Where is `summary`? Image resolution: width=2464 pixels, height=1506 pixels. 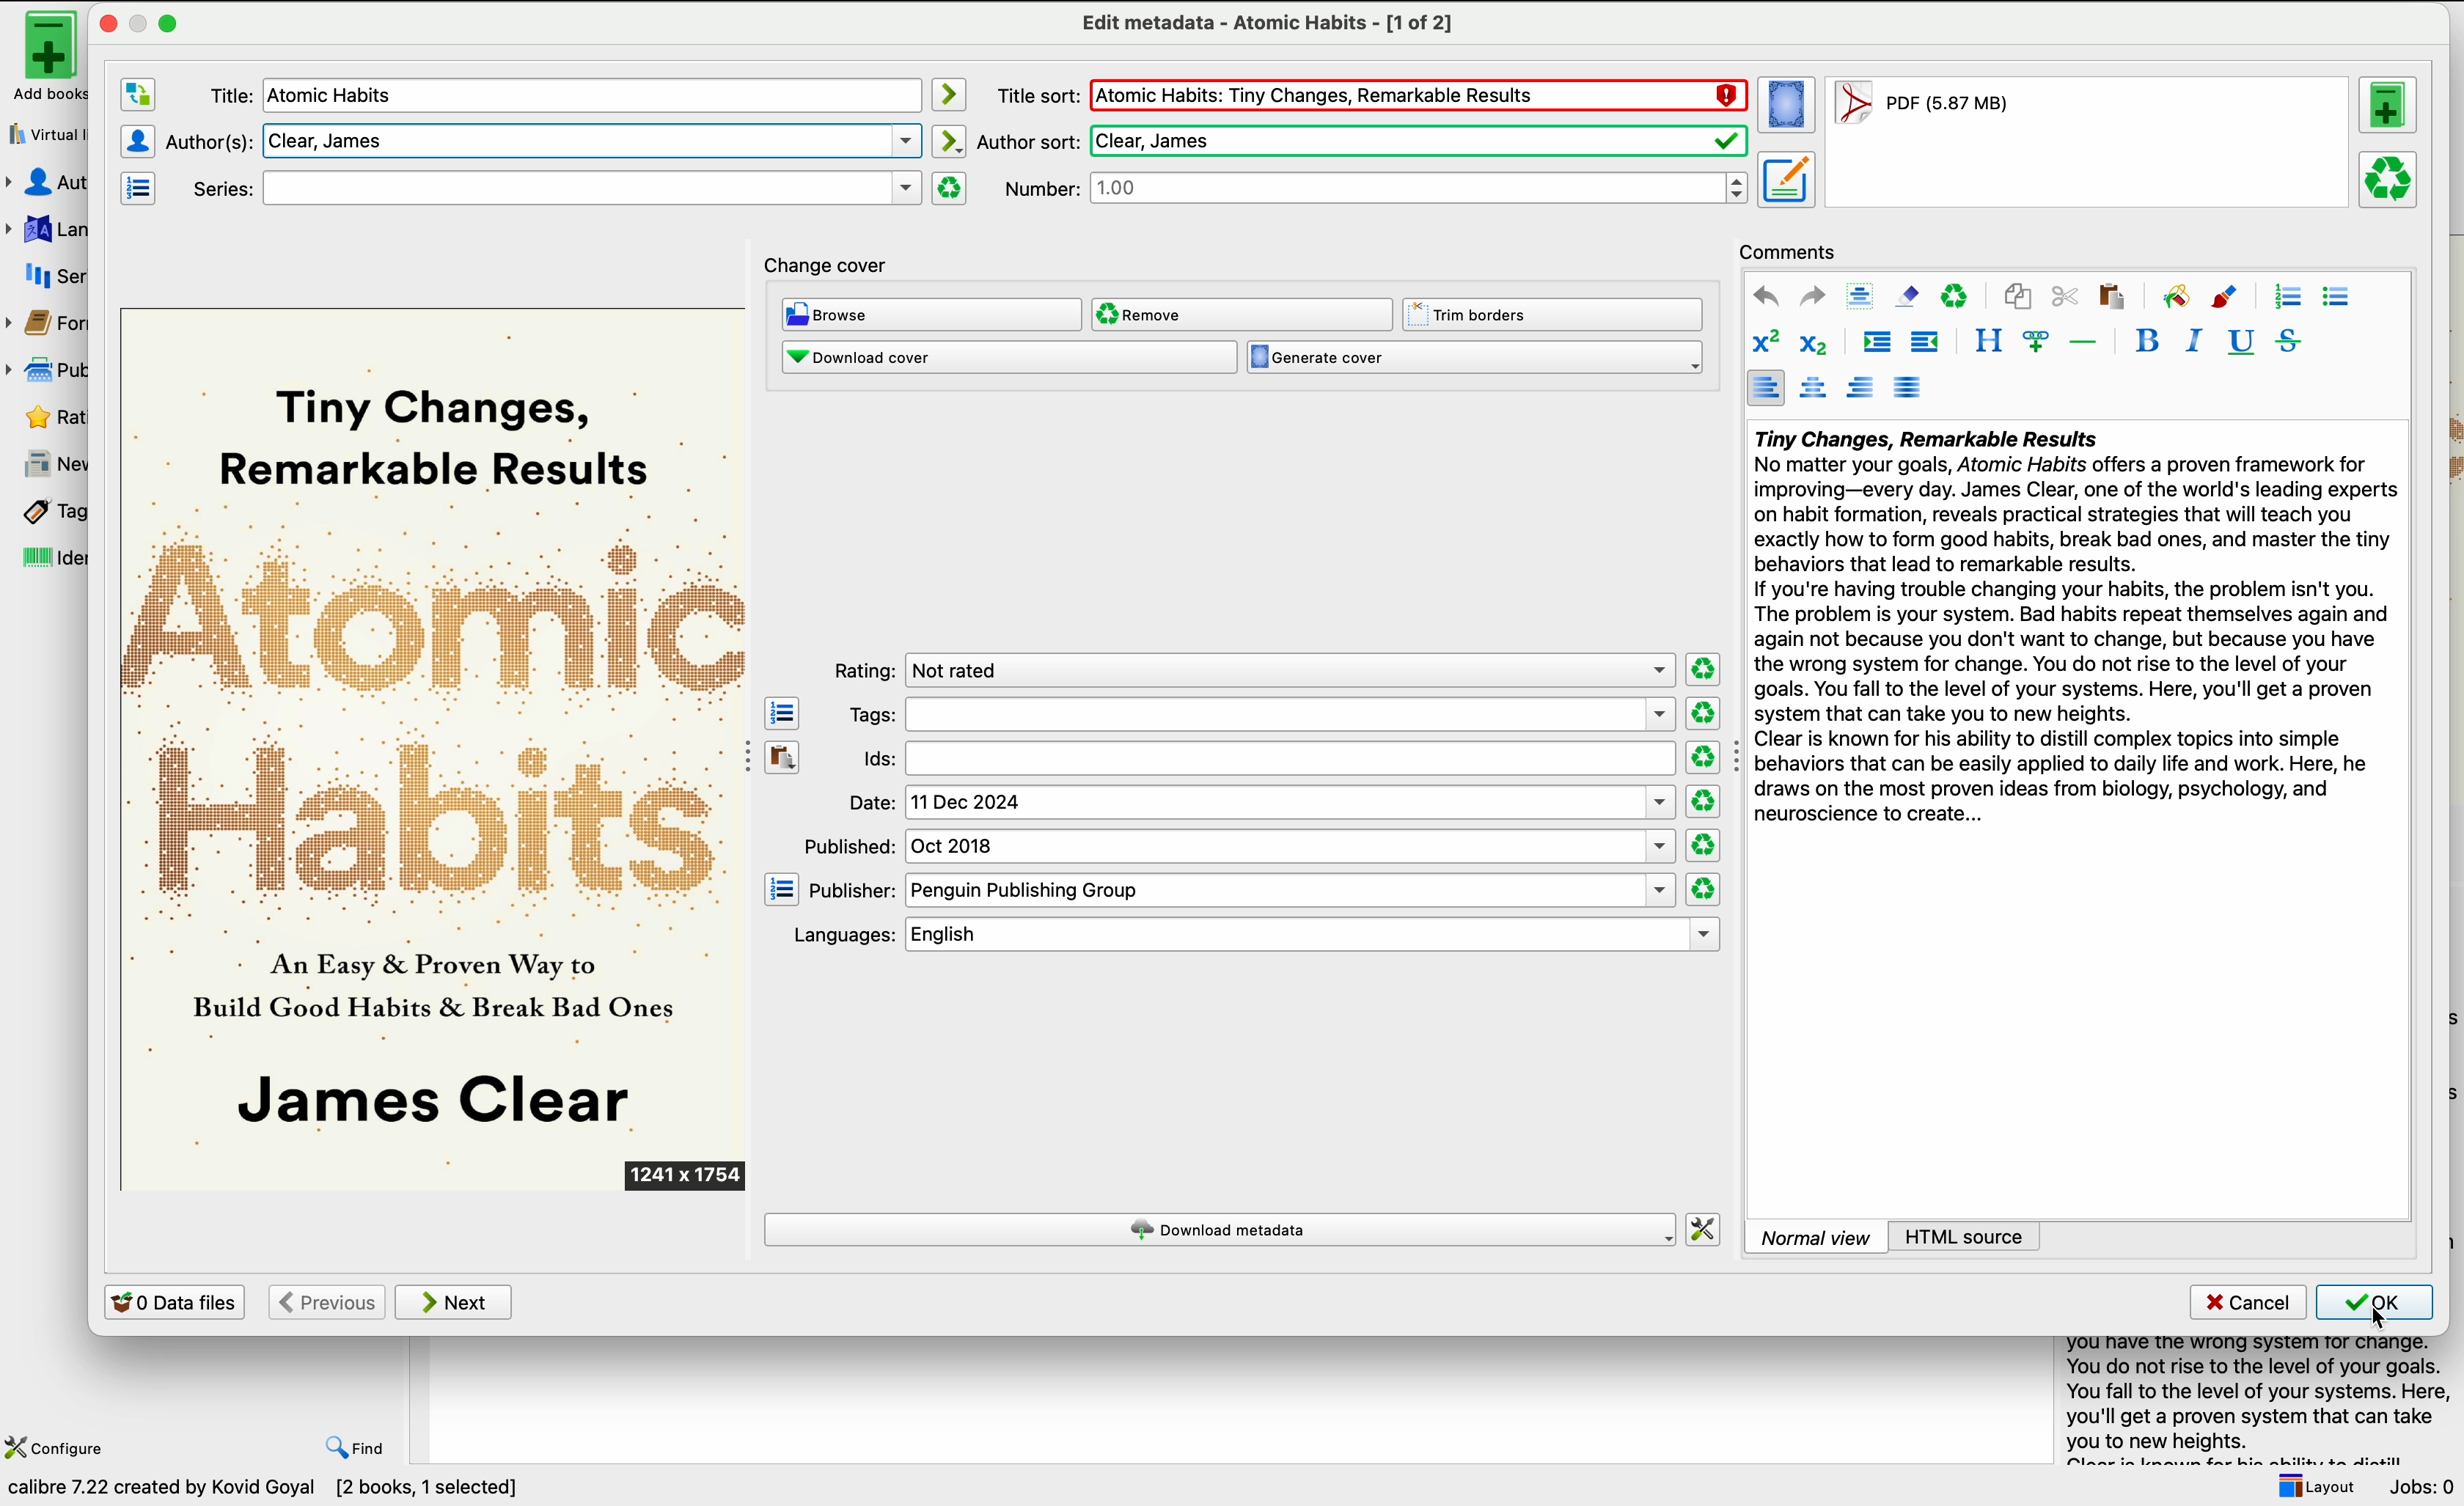
summary is located at coordinates (2073, 631).